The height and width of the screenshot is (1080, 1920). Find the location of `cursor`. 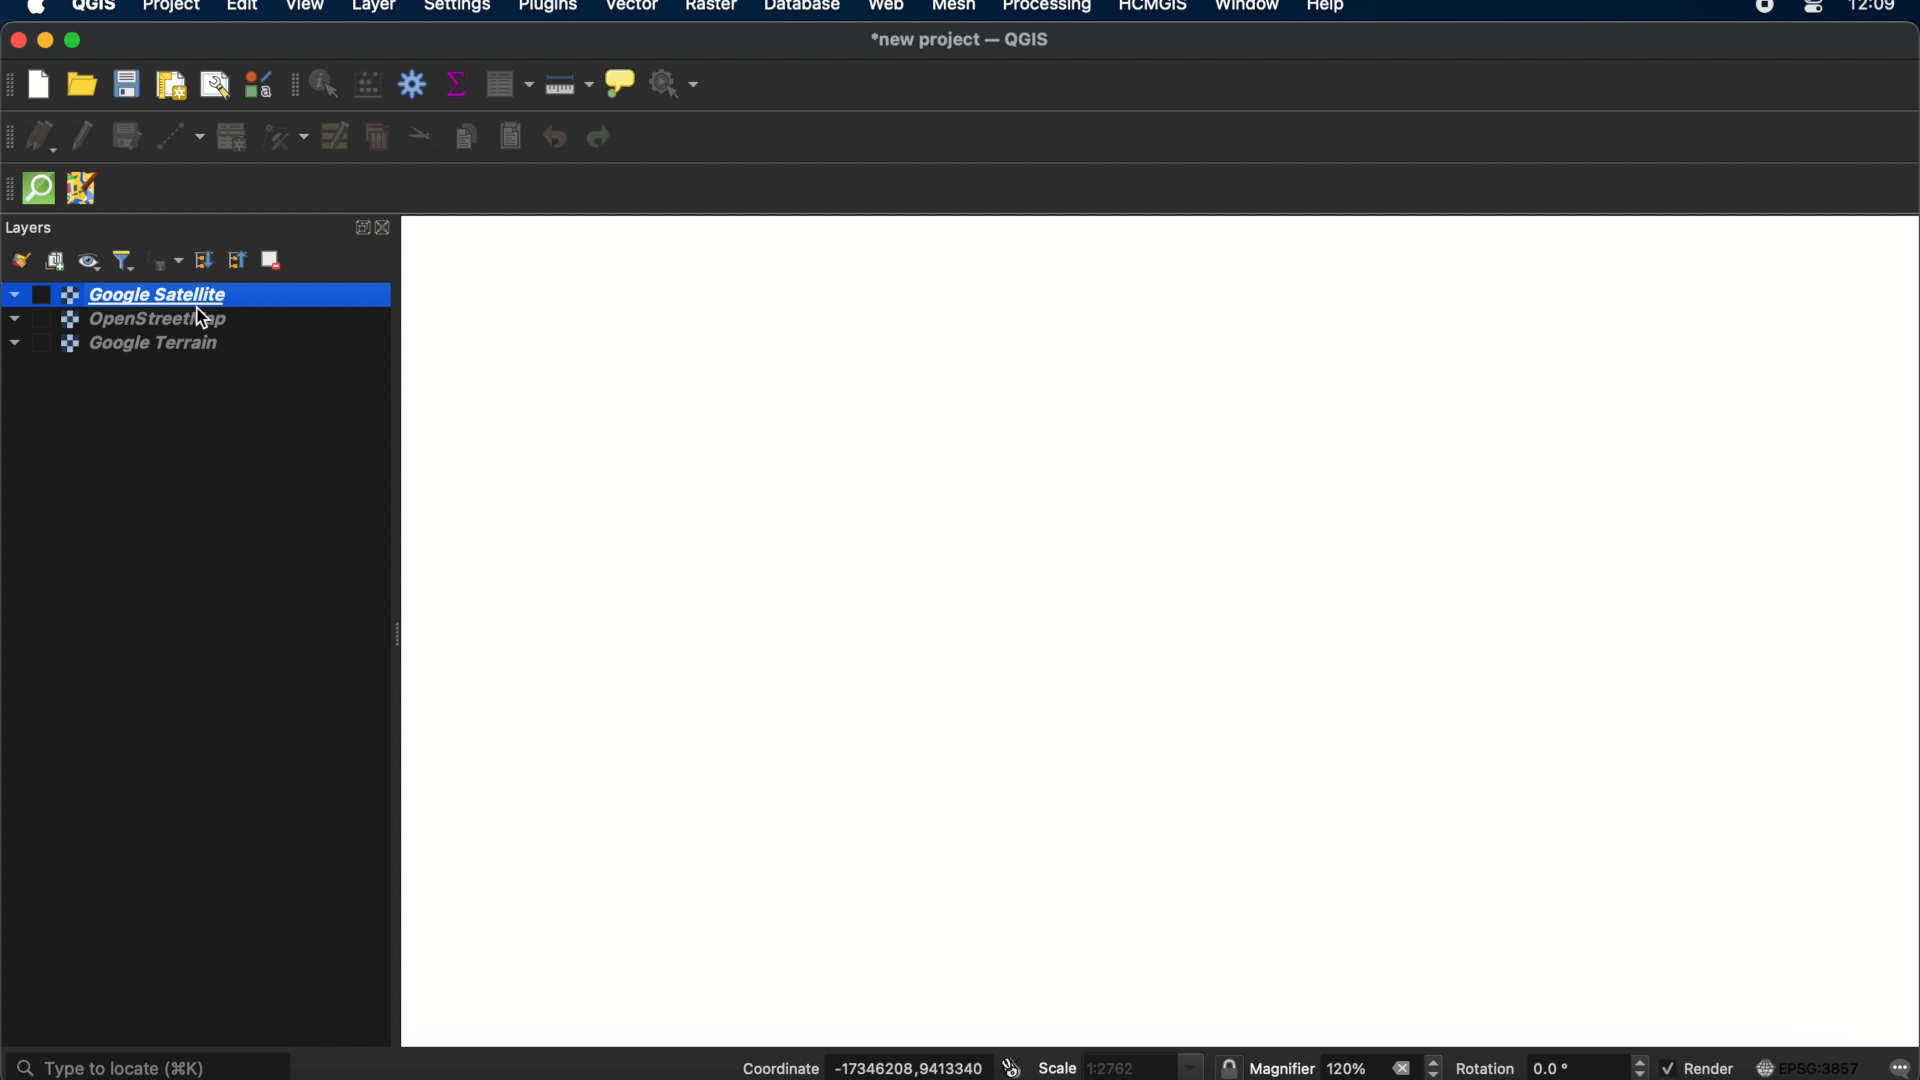

cursor is located at coordinates (201, 318).